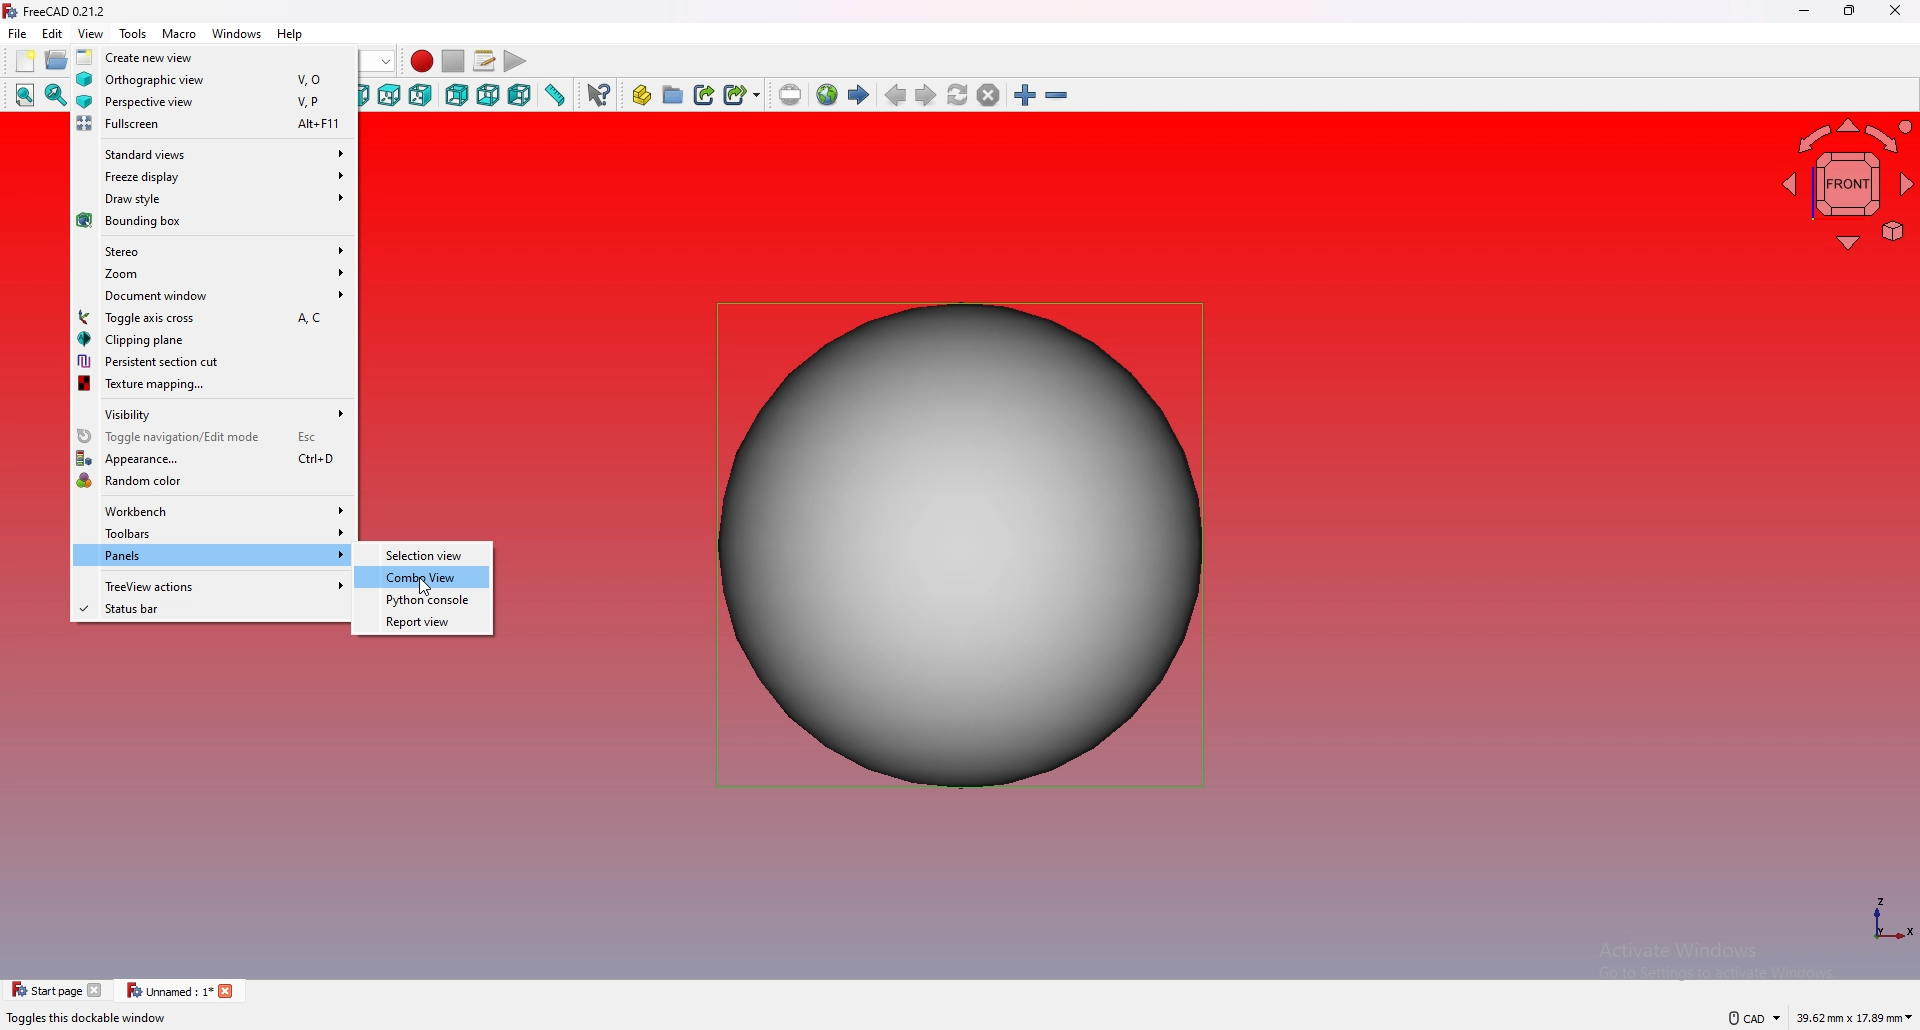 The image size is (1920, 1030). Describe the element at coordinates (424, 578) in the screenshot. I see `combo view` at that location.